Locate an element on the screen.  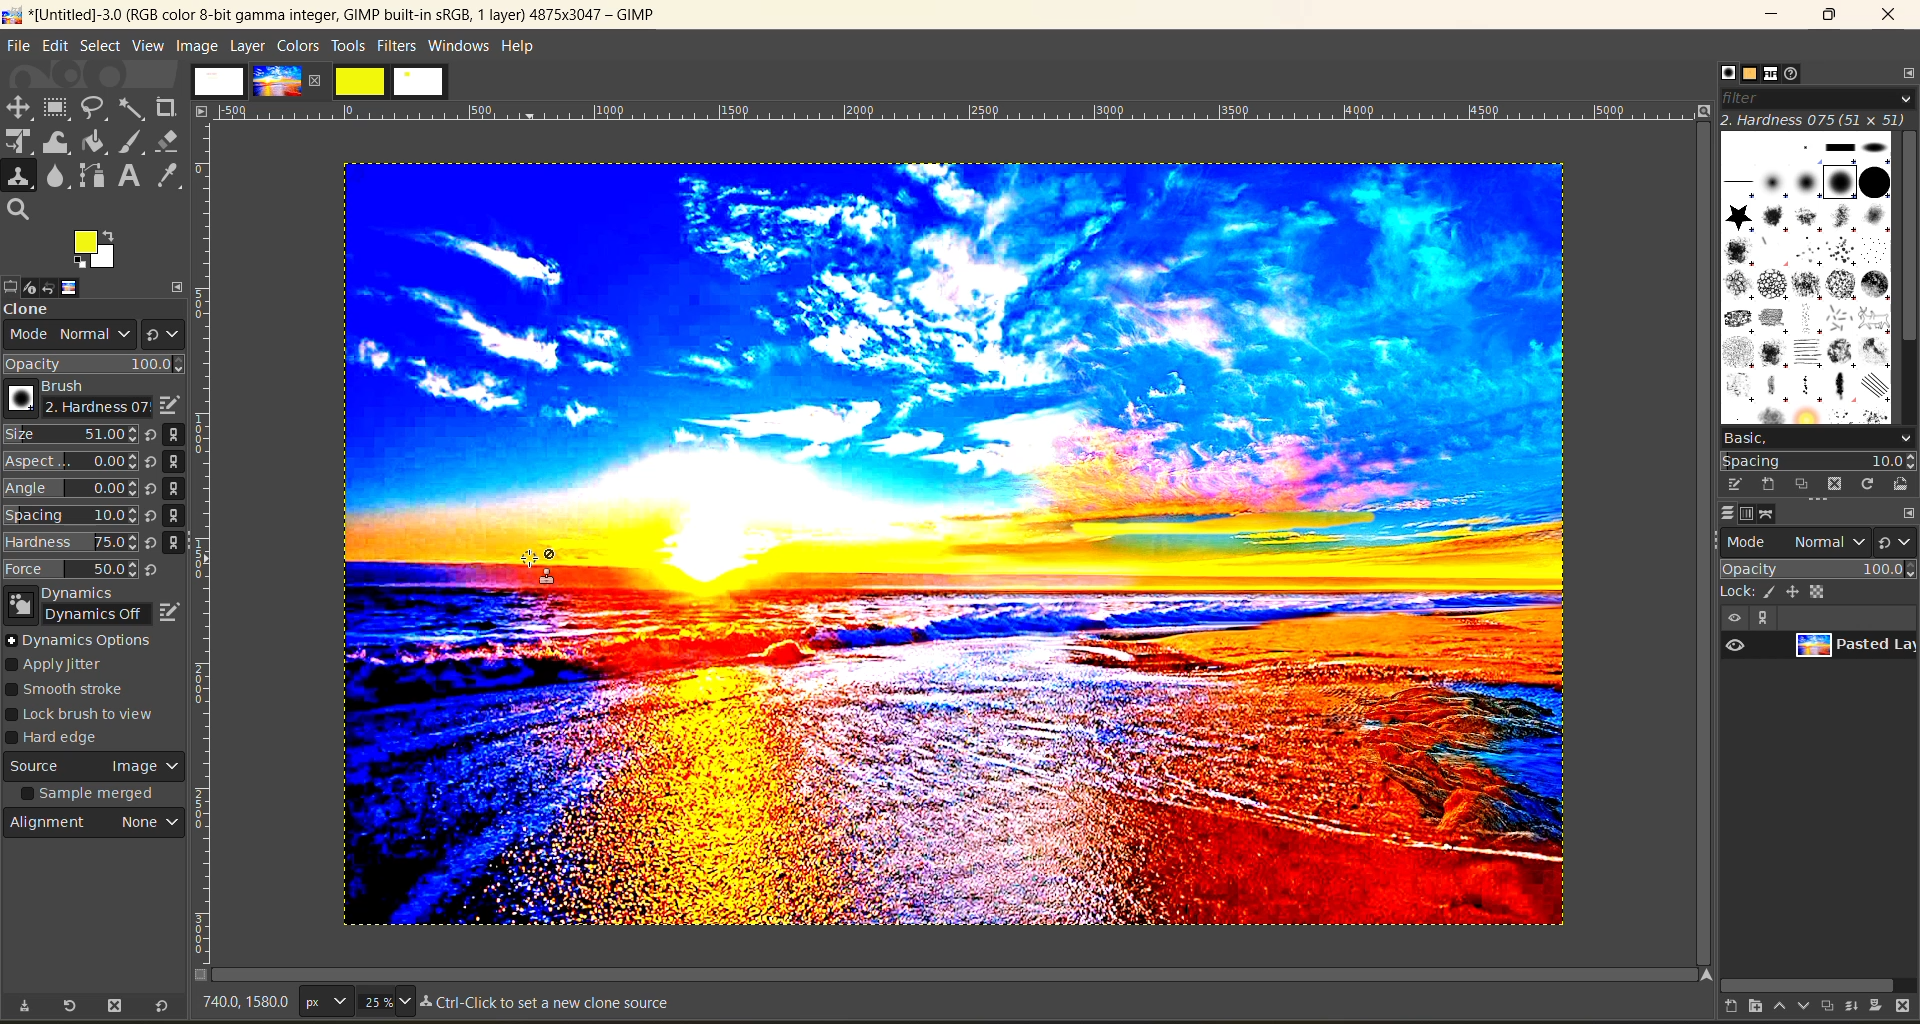
erase is located at coordinates (168, 141).